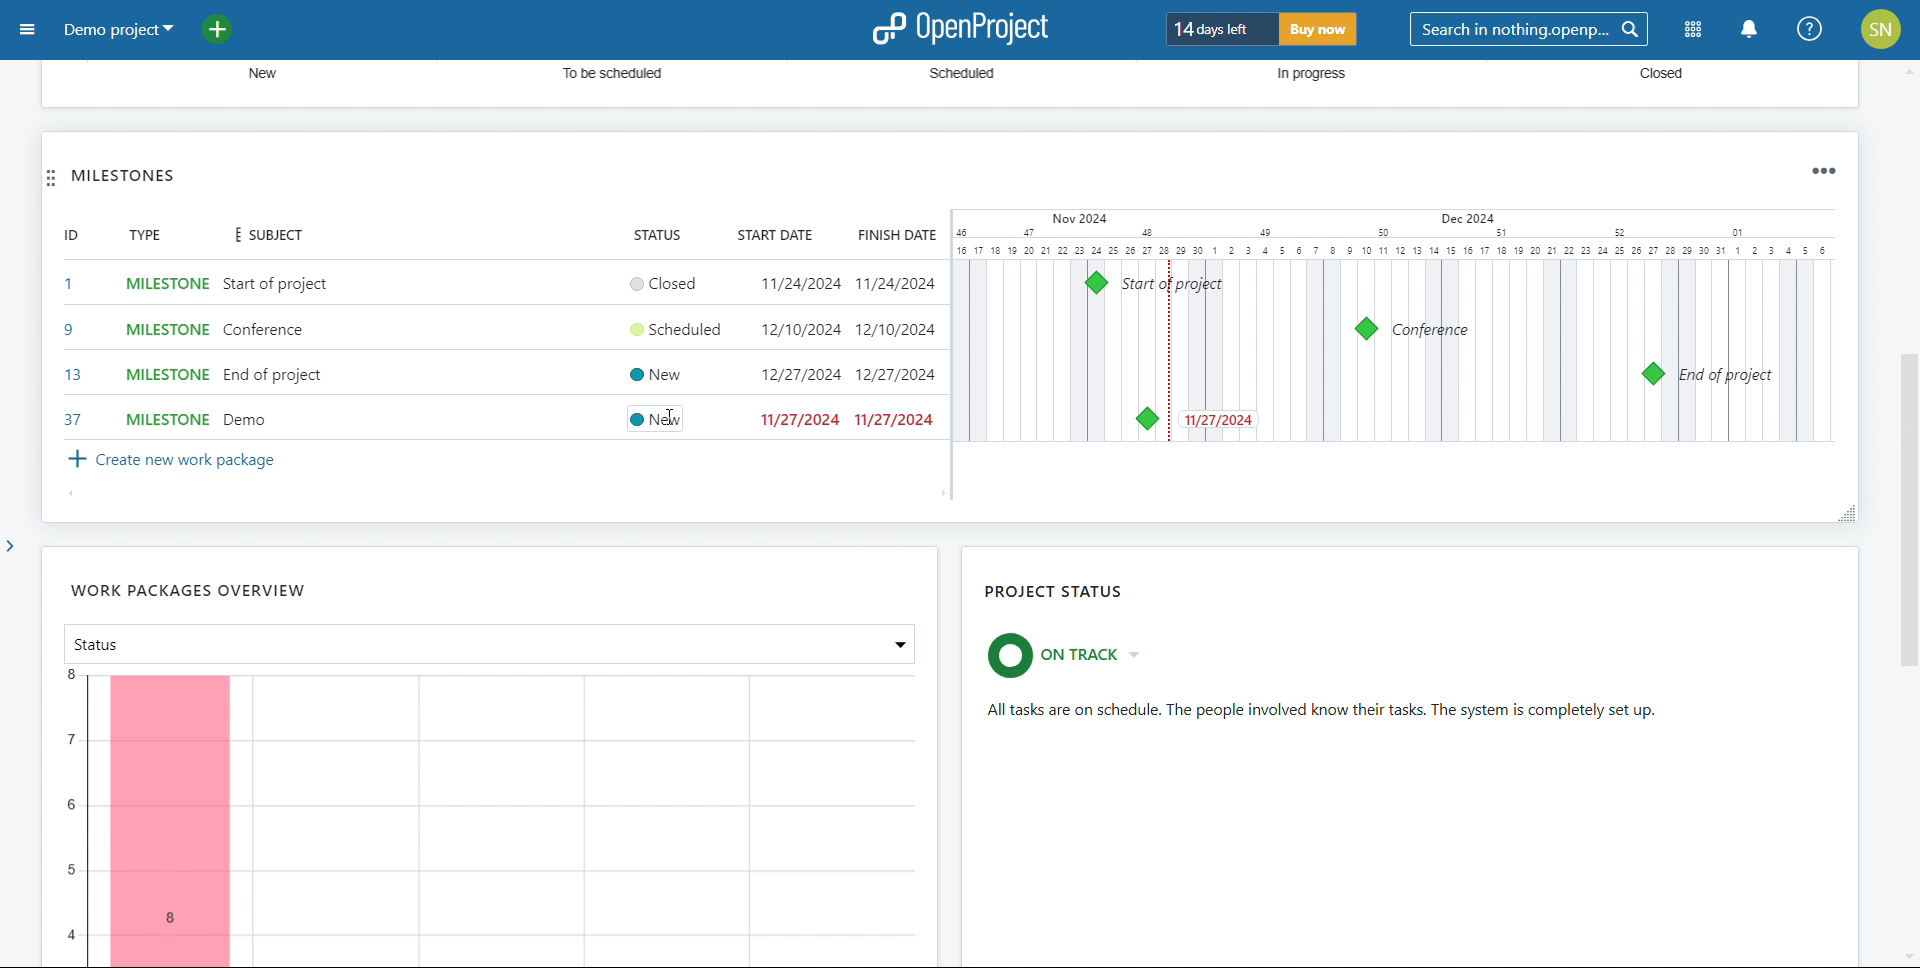 This screenshot has height=968, width=1920. I want to click on help, so click(1811, 30).